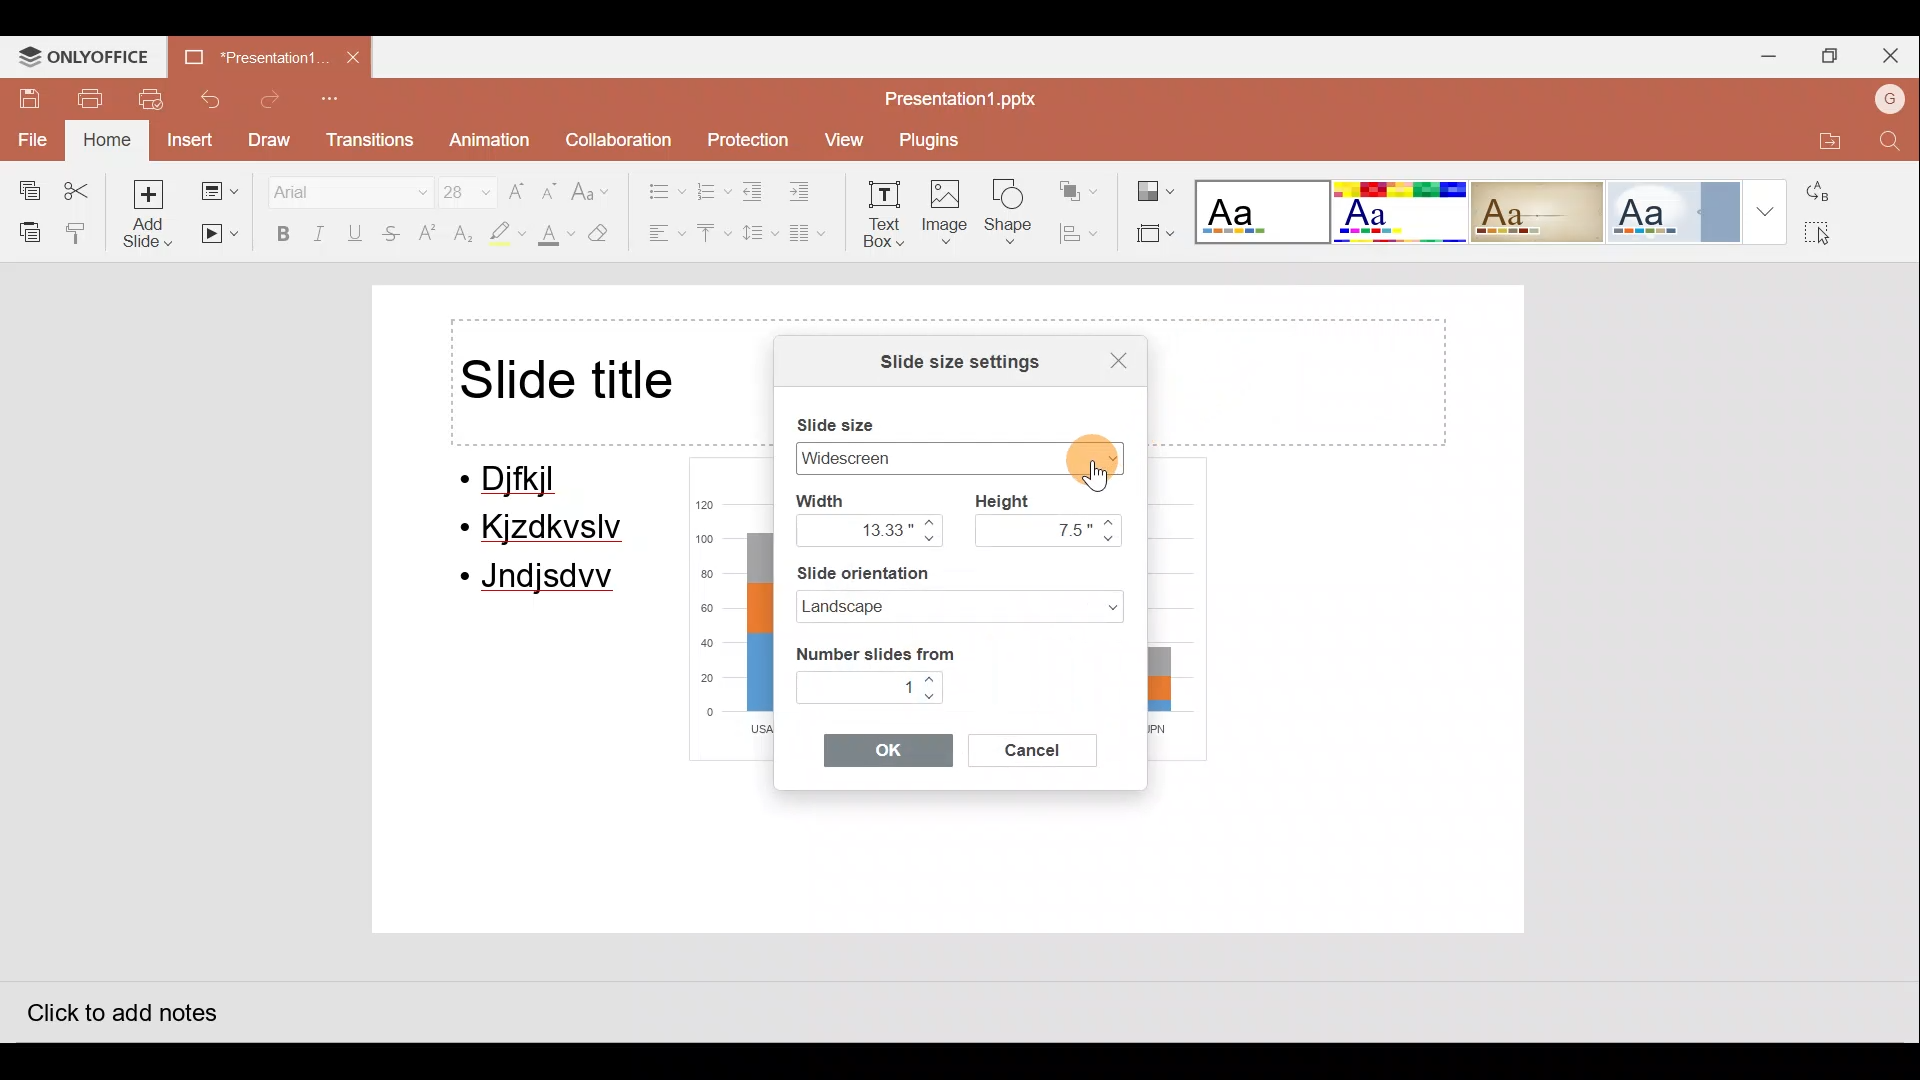 The width and height of the screenshot is (1920, 1080). What do you see at coordinates (337, 188) in the screenshot?
I see `Font name` at bounding box center [337, 188].